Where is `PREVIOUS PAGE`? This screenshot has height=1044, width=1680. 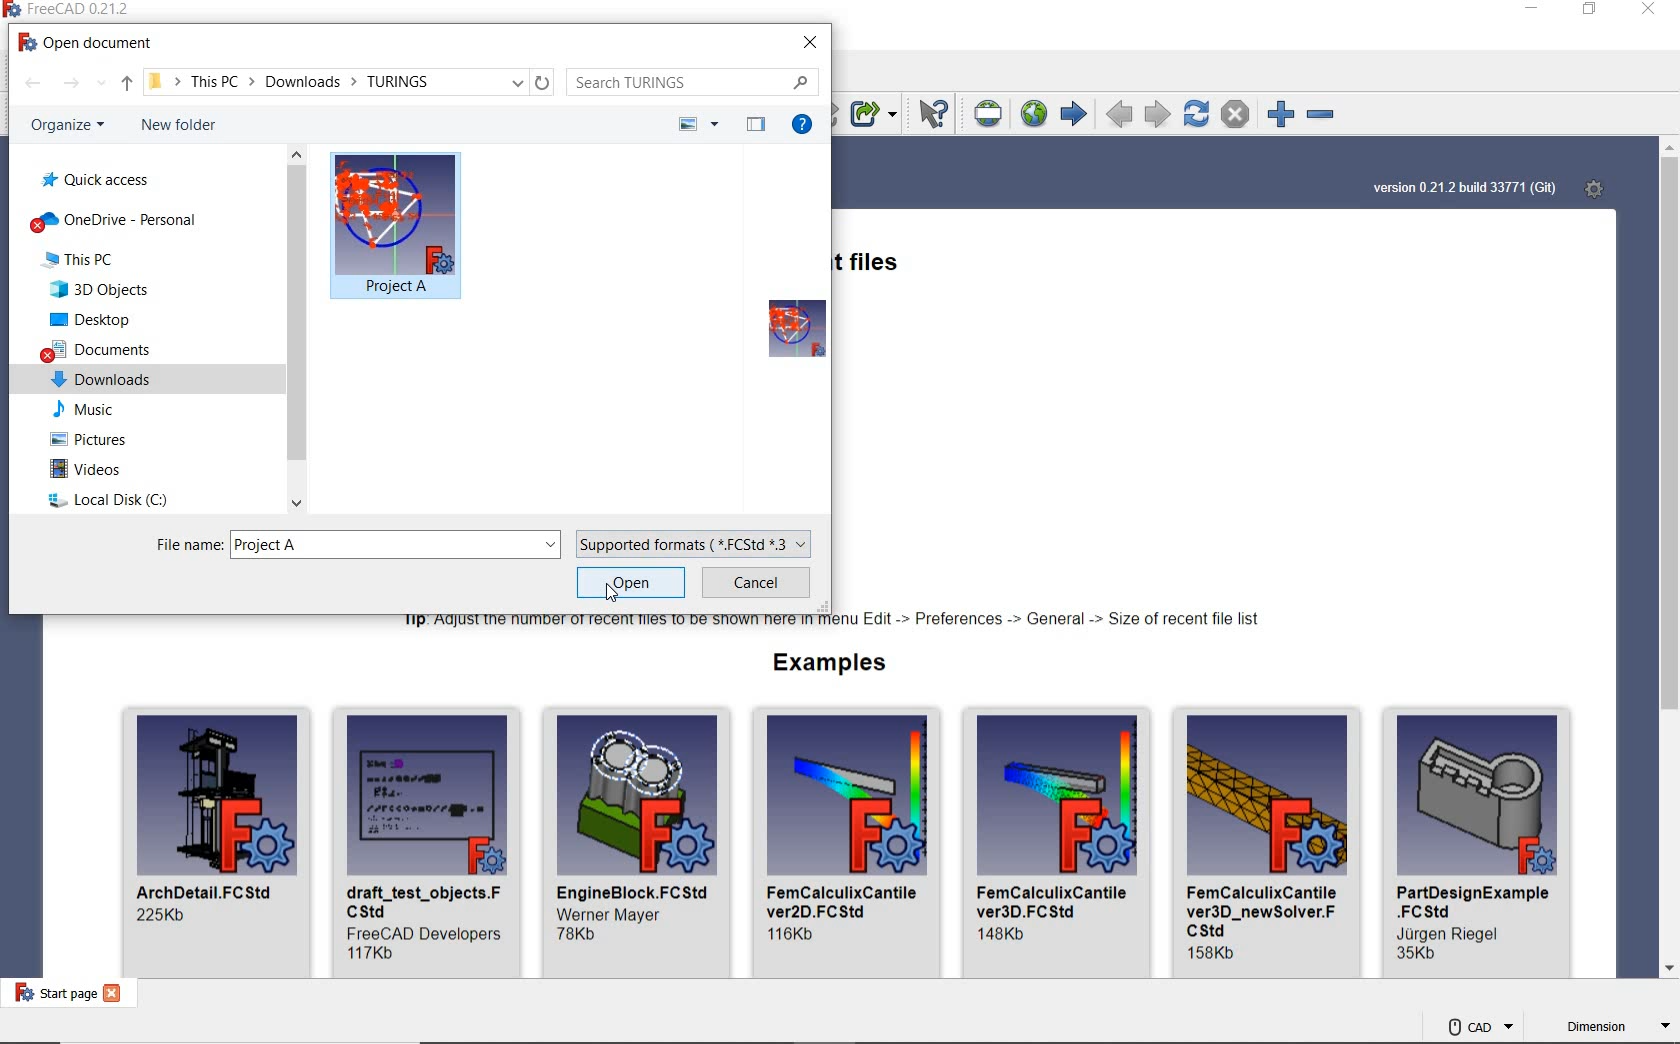
PREVIOUS PAGE is located at coordinates (1120, 116).